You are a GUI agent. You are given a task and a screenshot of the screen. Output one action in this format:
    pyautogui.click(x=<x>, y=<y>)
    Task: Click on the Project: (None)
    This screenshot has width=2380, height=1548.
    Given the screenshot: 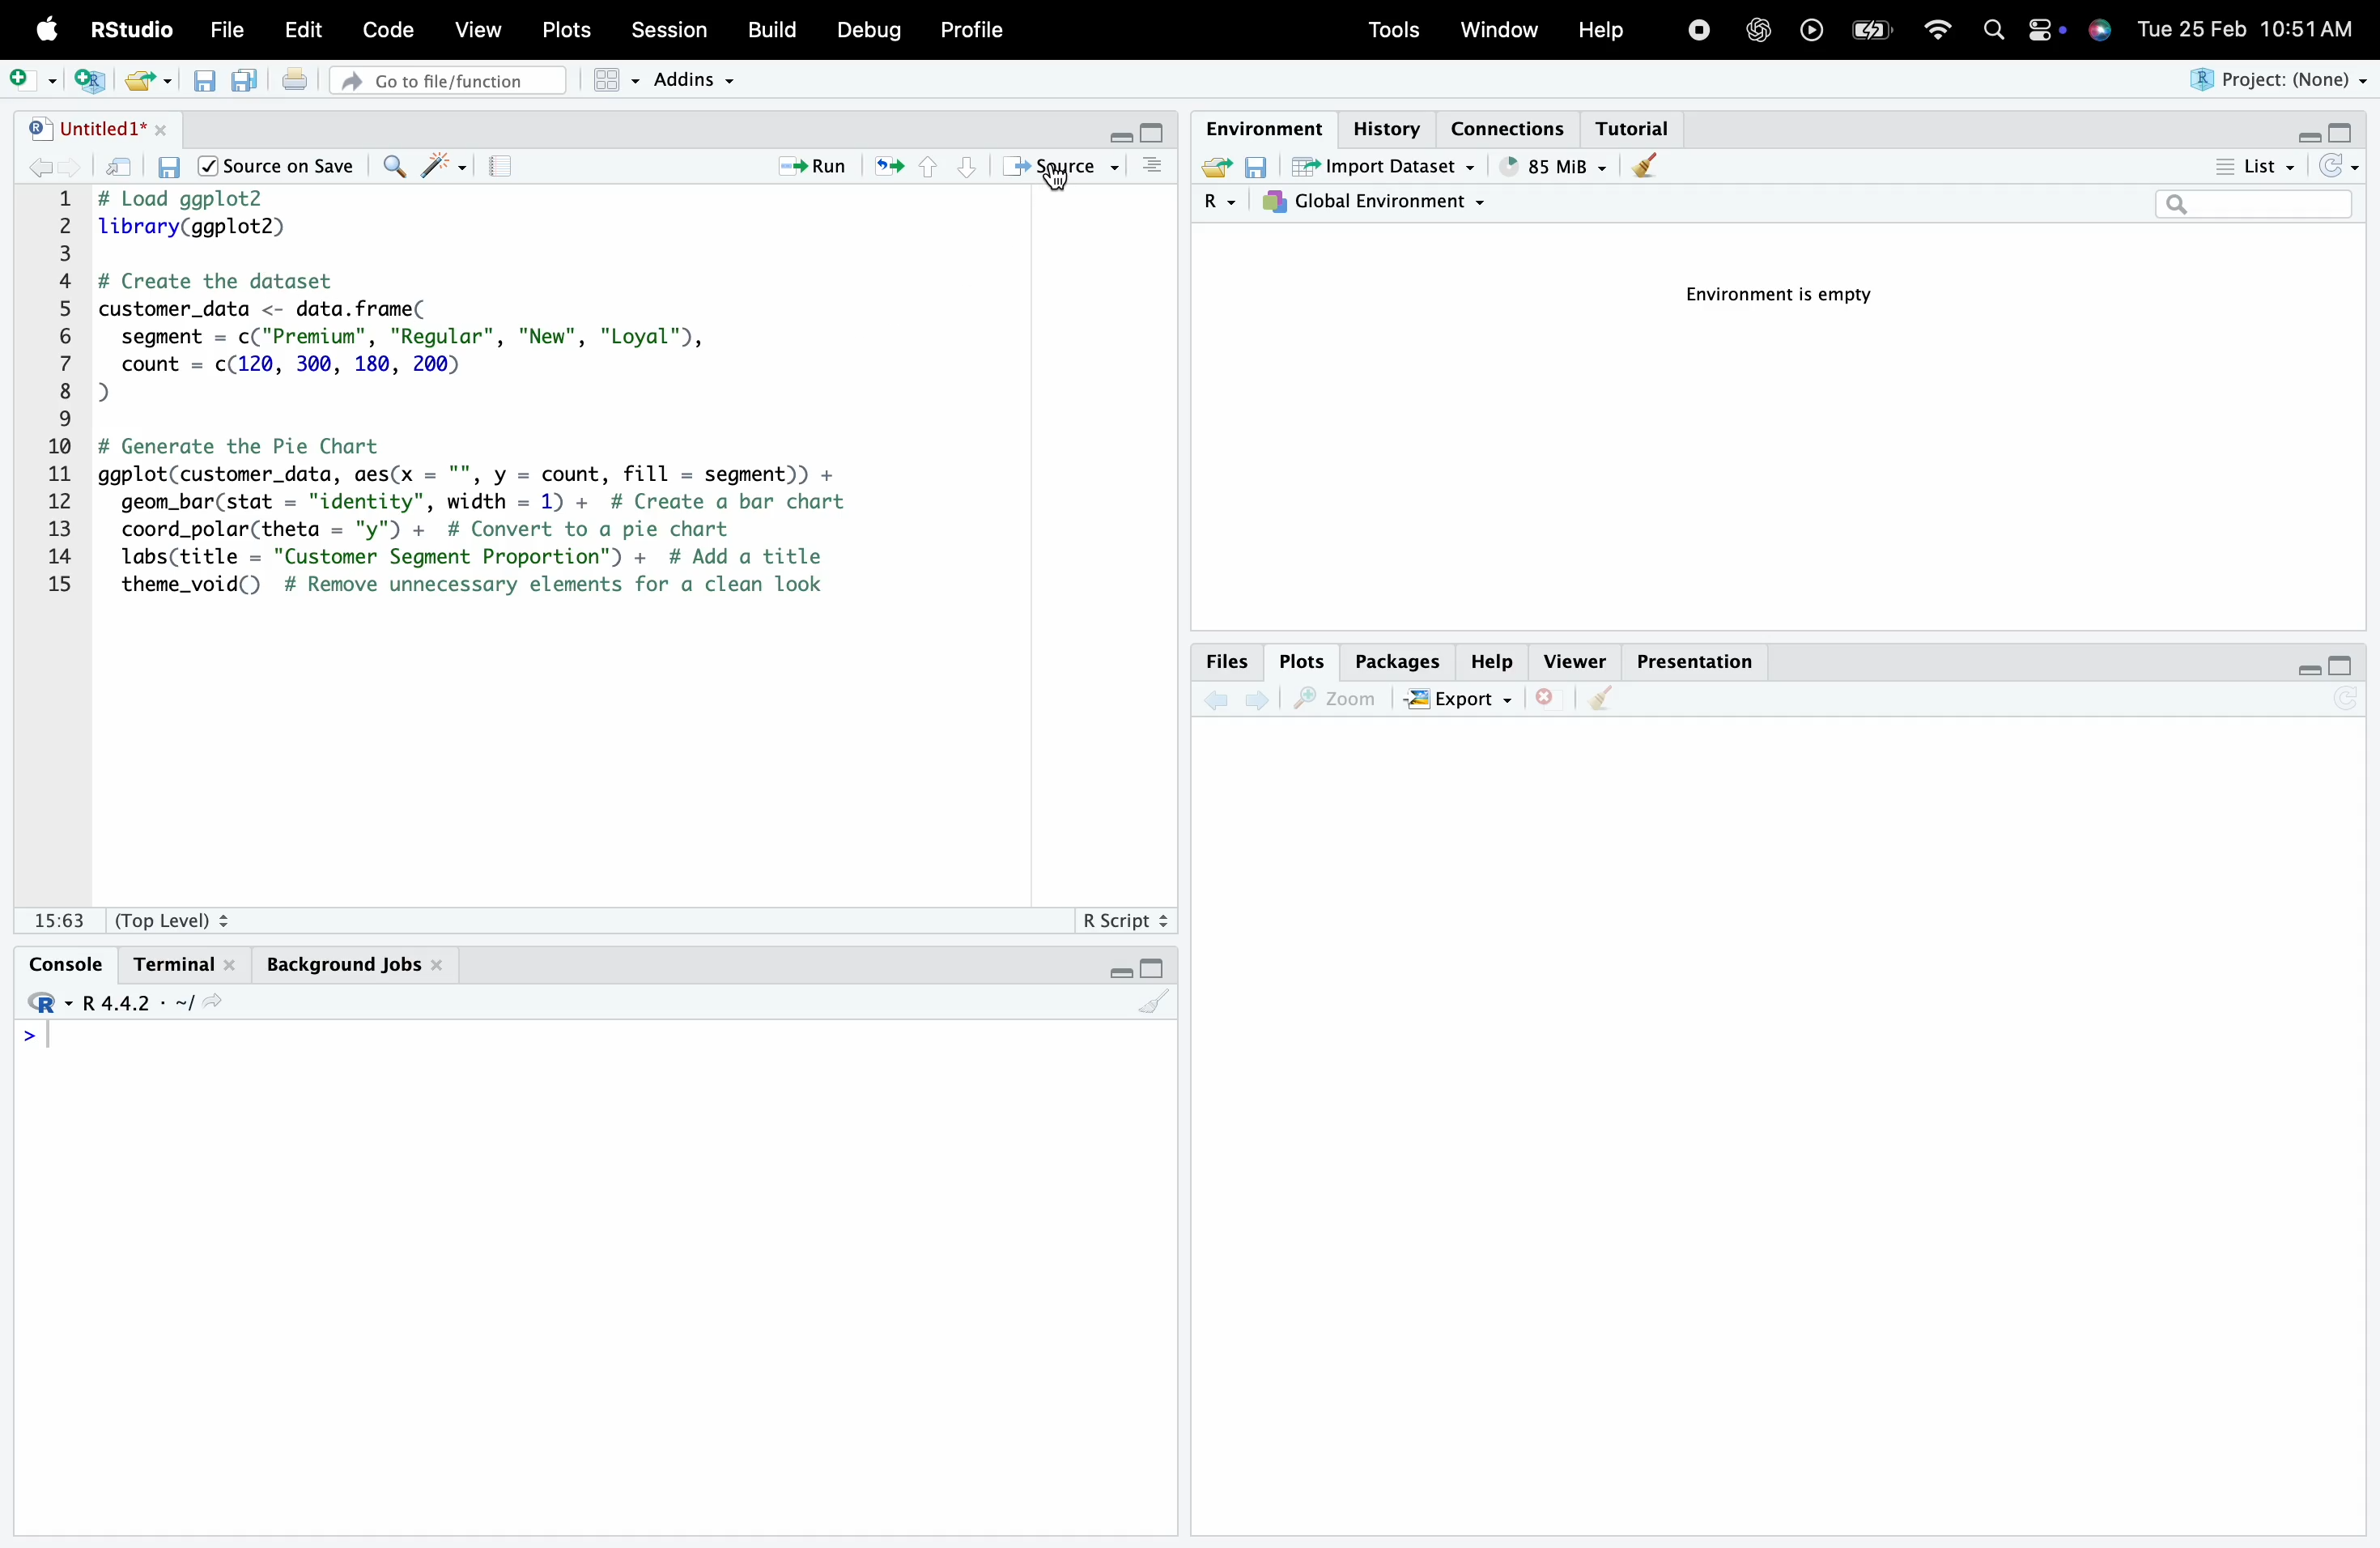 What is the action you would take?
    pyautogui.click(x=2273, y=80)
    